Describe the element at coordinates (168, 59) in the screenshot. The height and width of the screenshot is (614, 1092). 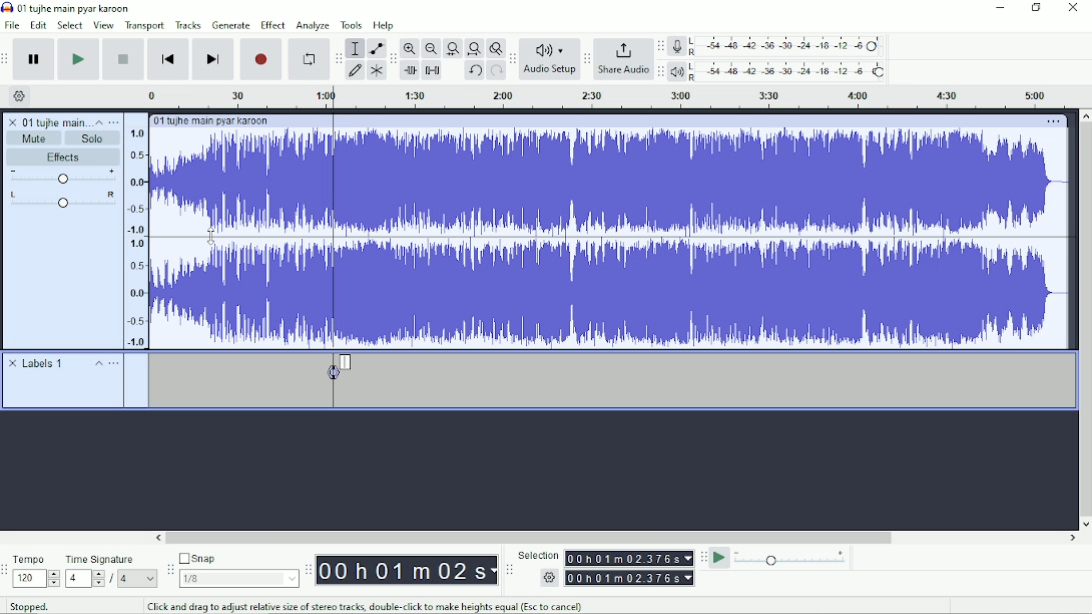
I see `Skip to start` at that location.